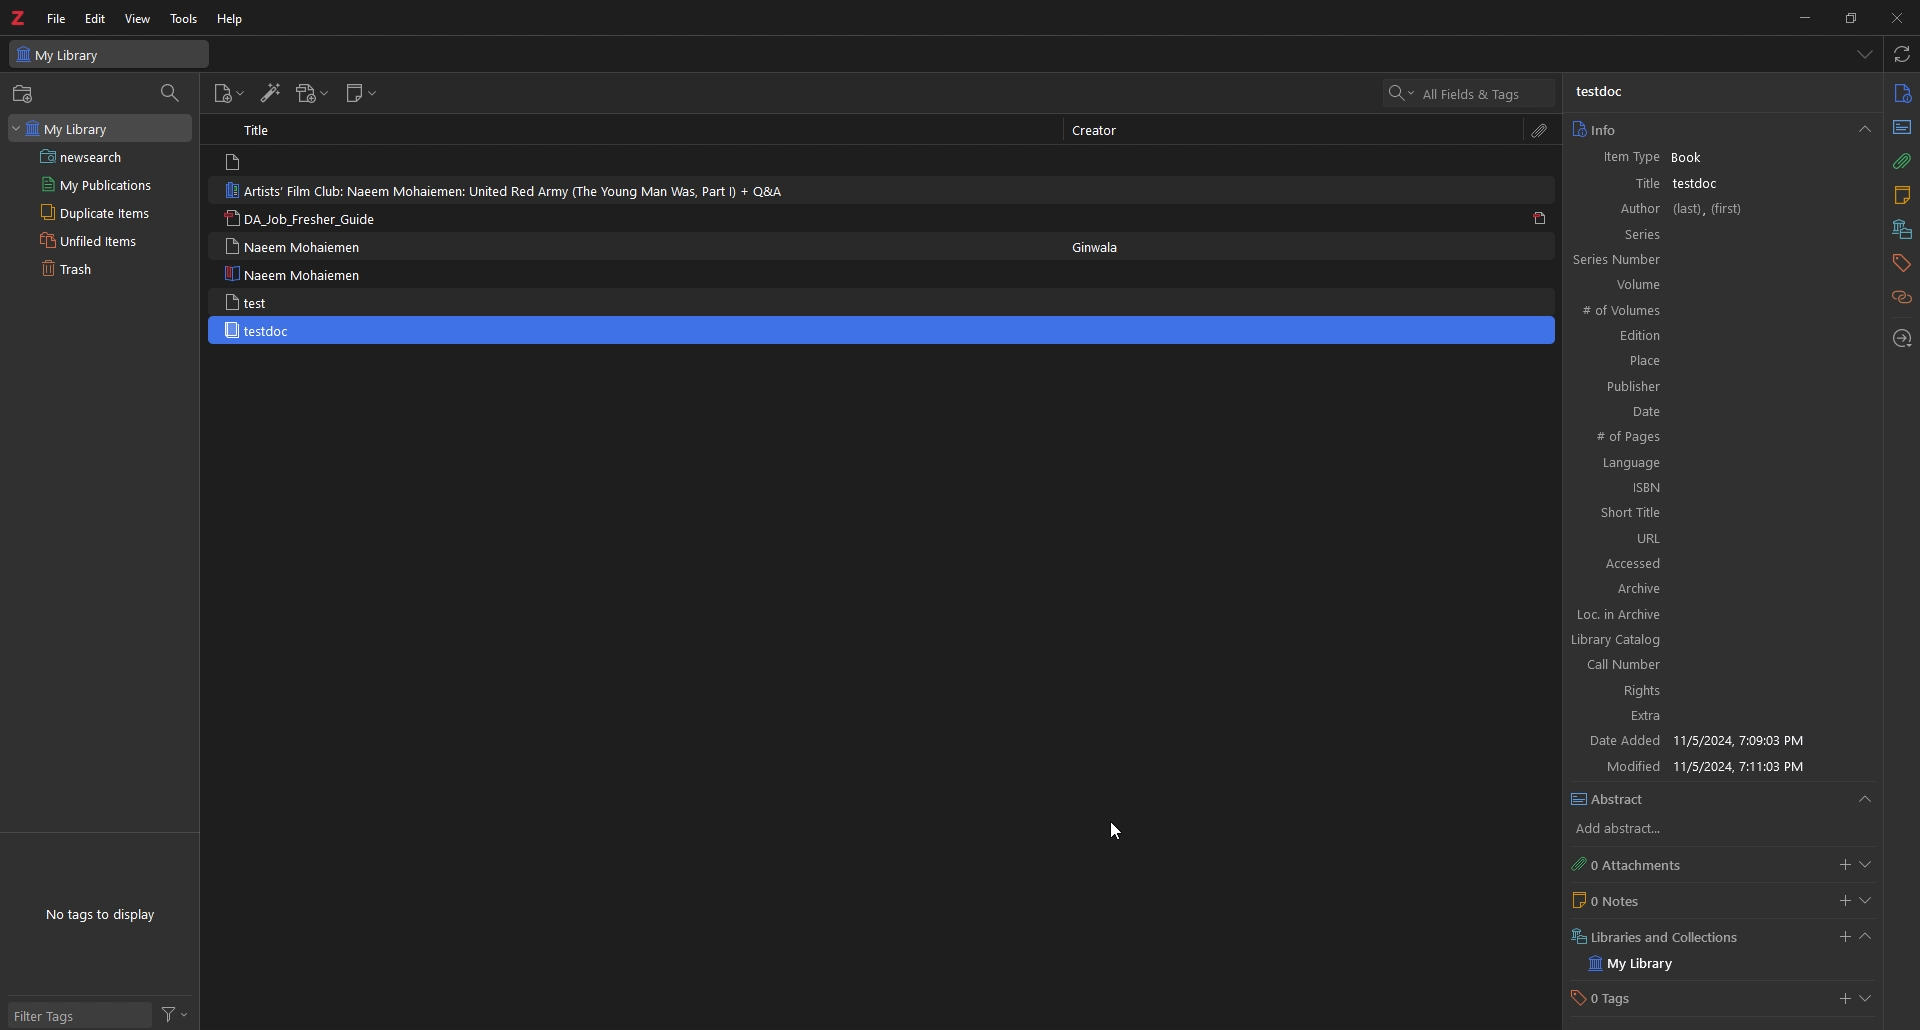 This screenshot has width=1920, height=1030. What do you see at coordinates (89, 270) in the screenshot?
I see `trash` at bounding box center [89, 270].